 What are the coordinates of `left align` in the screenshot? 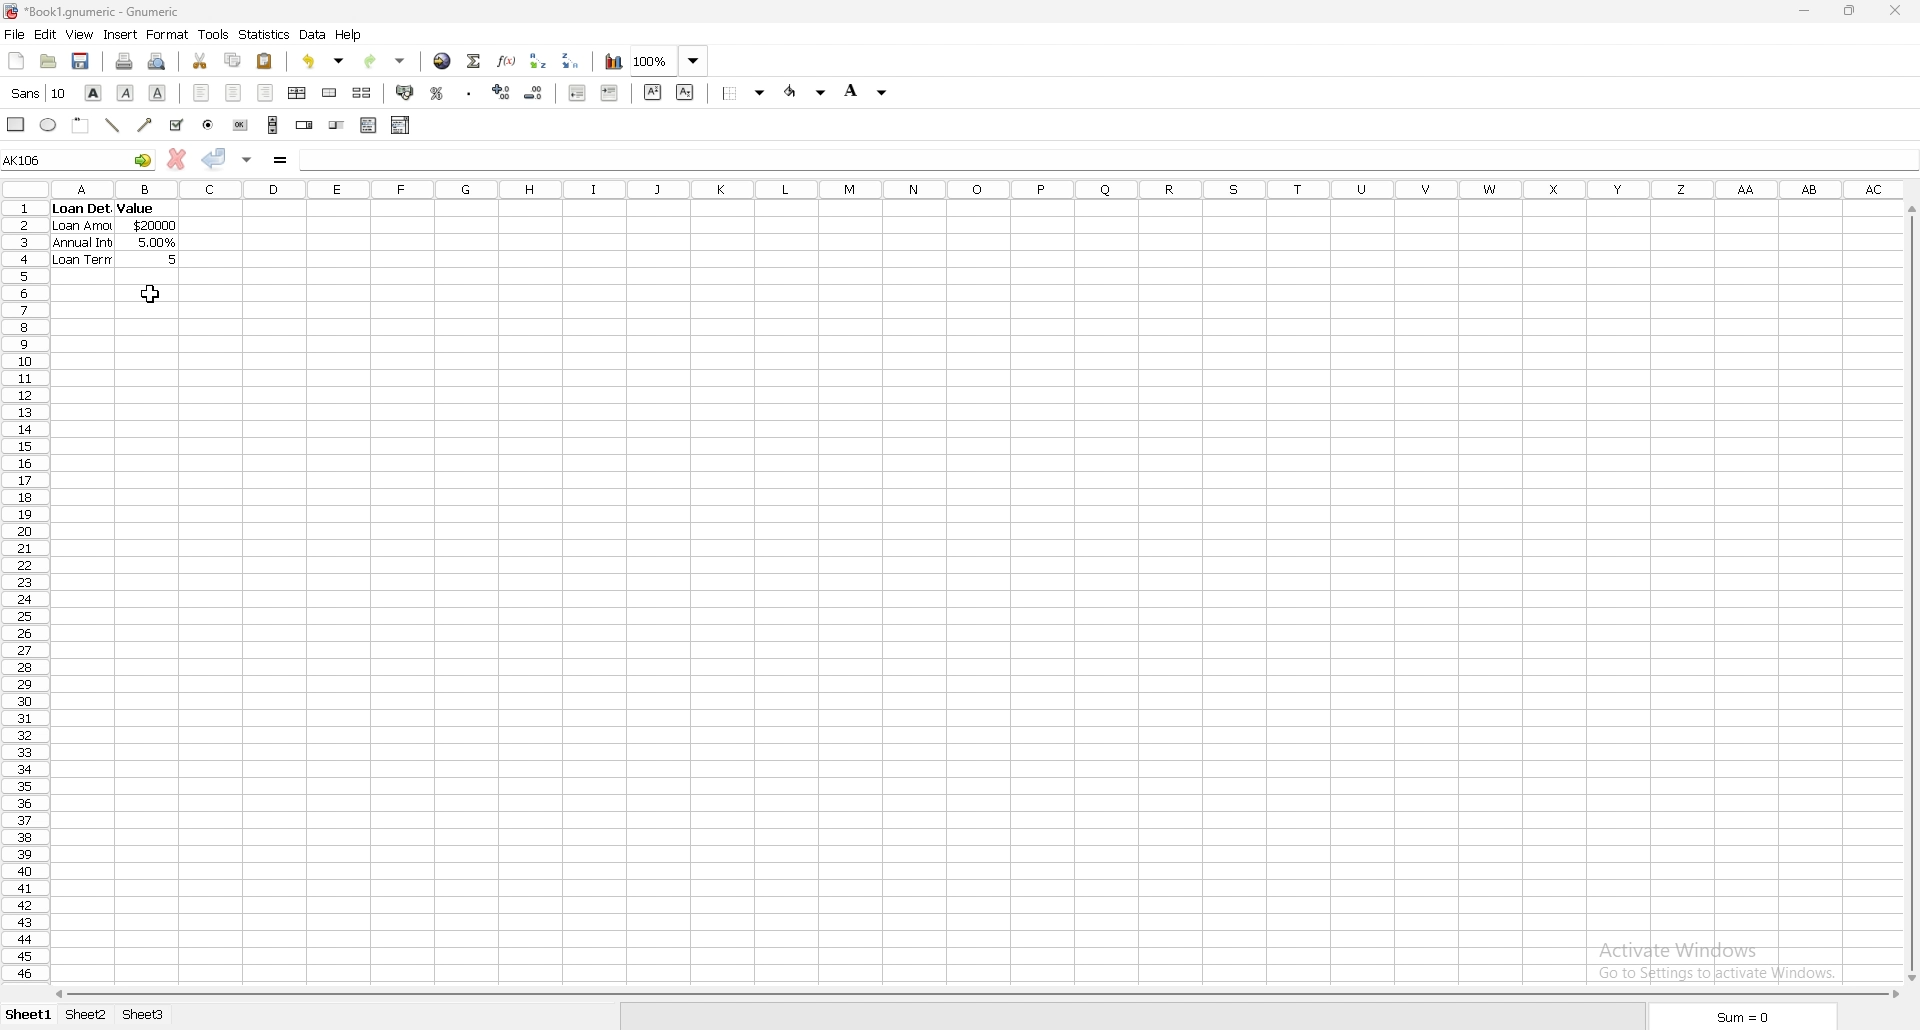 It's located at (201, 92).